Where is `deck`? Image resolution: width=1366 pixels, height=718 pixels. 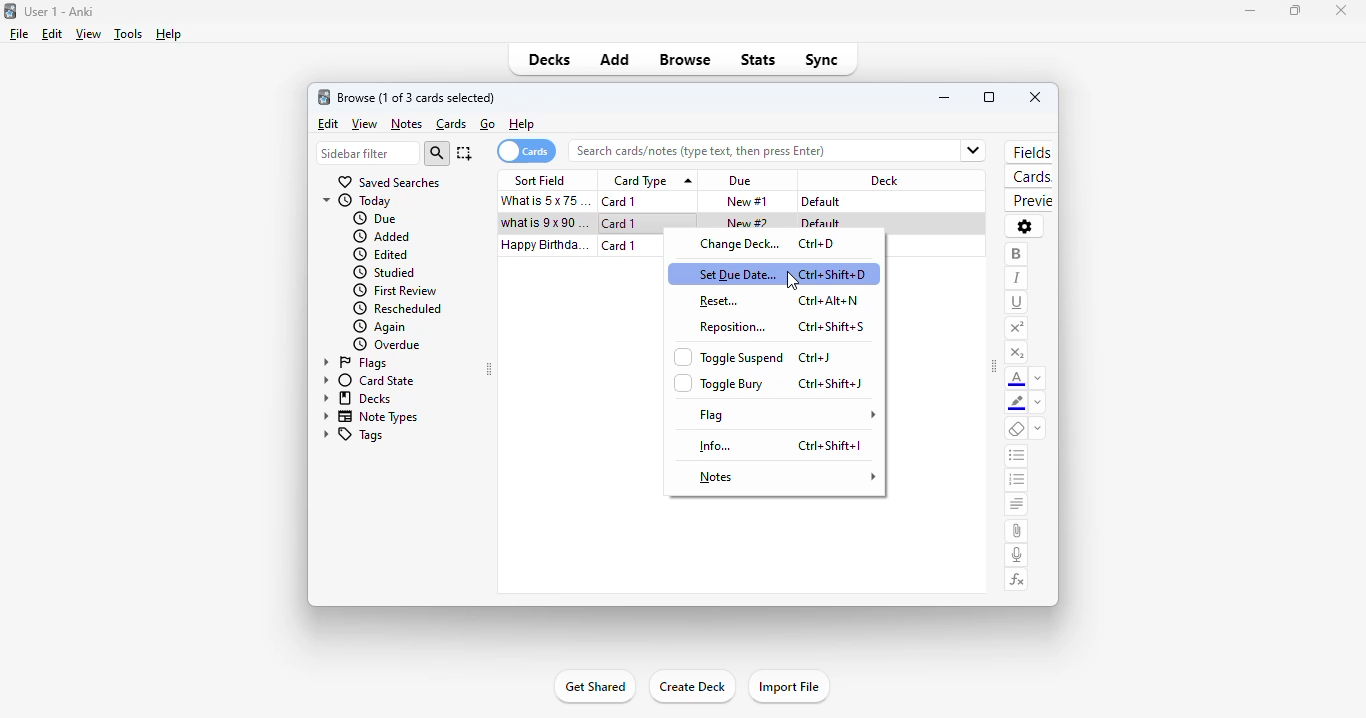
deck is located at coordinates (884, 181).